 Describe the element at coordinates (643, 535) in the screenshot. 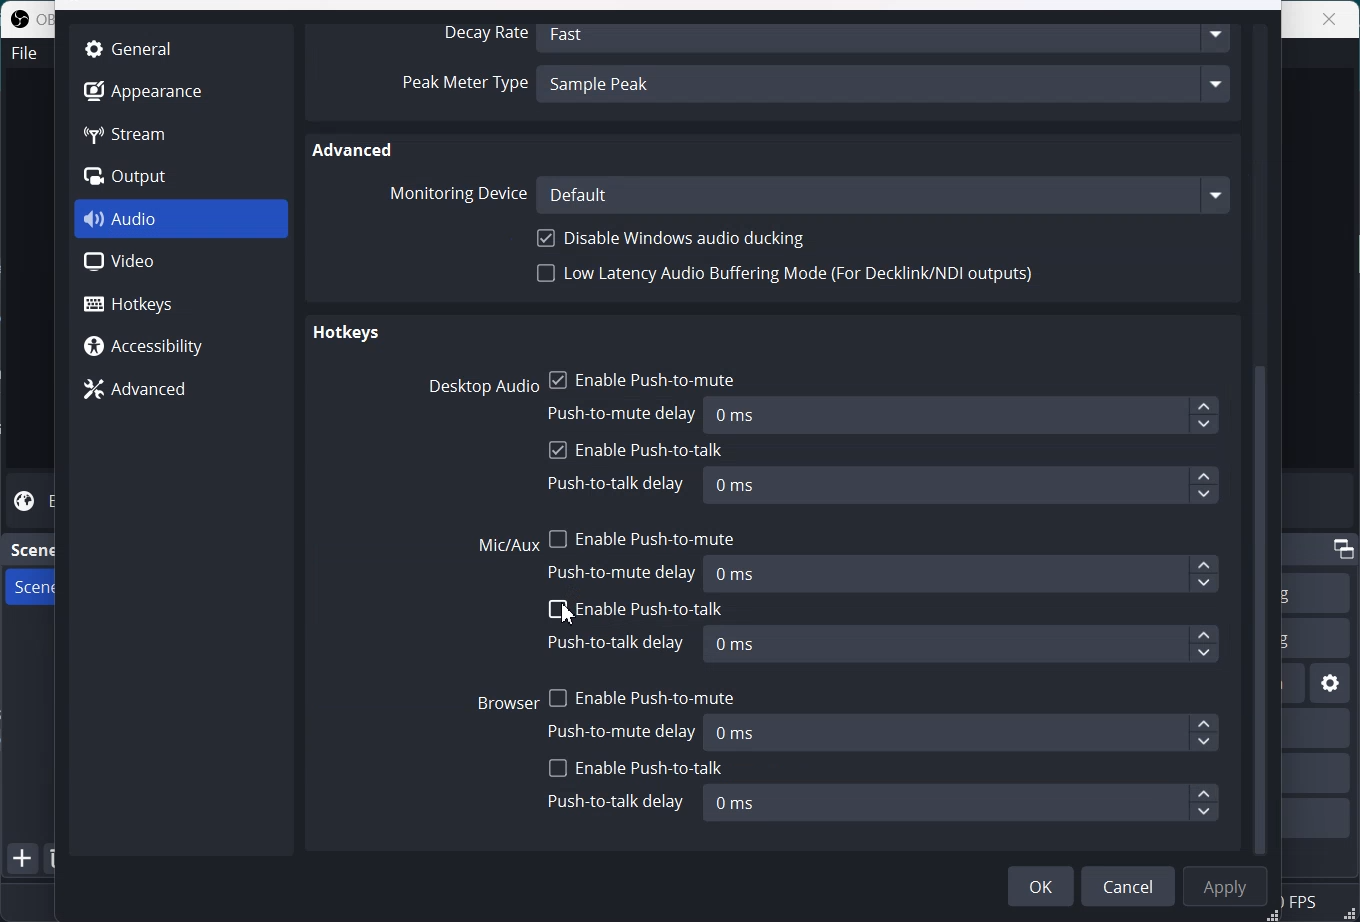

I see `Enable Push-to-mute` at that location.